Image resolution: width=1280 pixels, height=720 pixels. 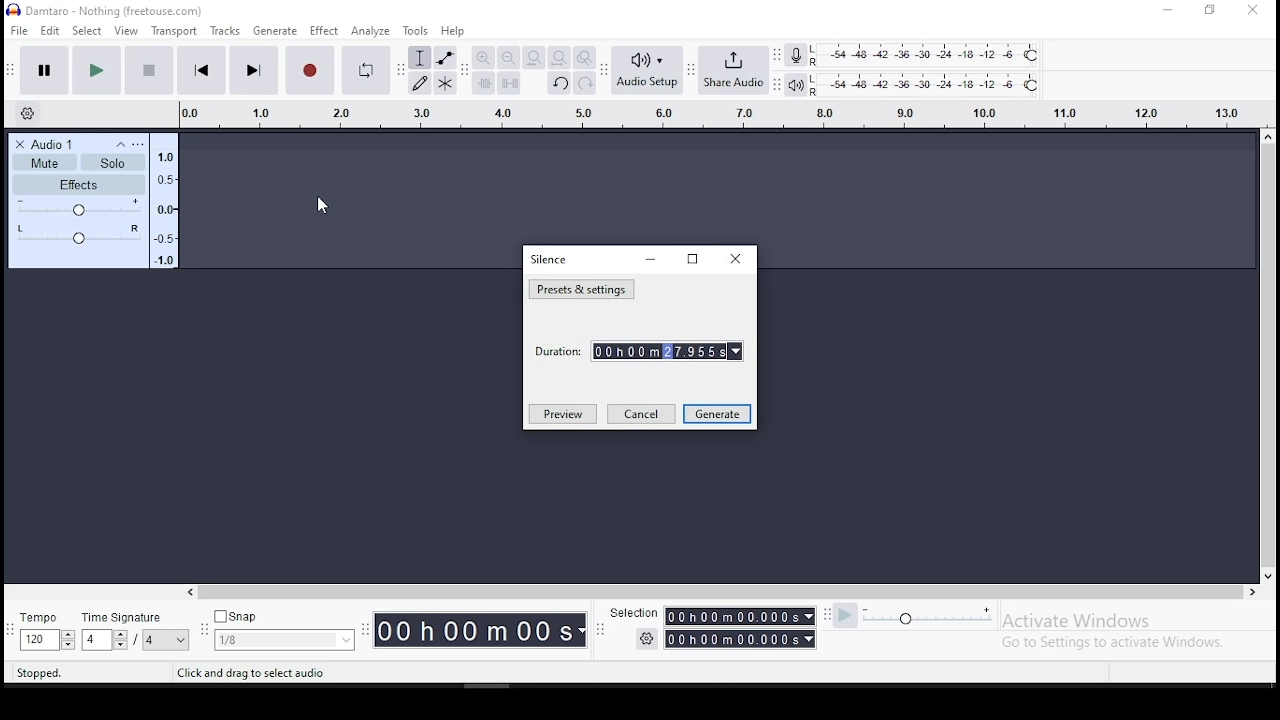 I want to click on view, so click(x=127, y=31).